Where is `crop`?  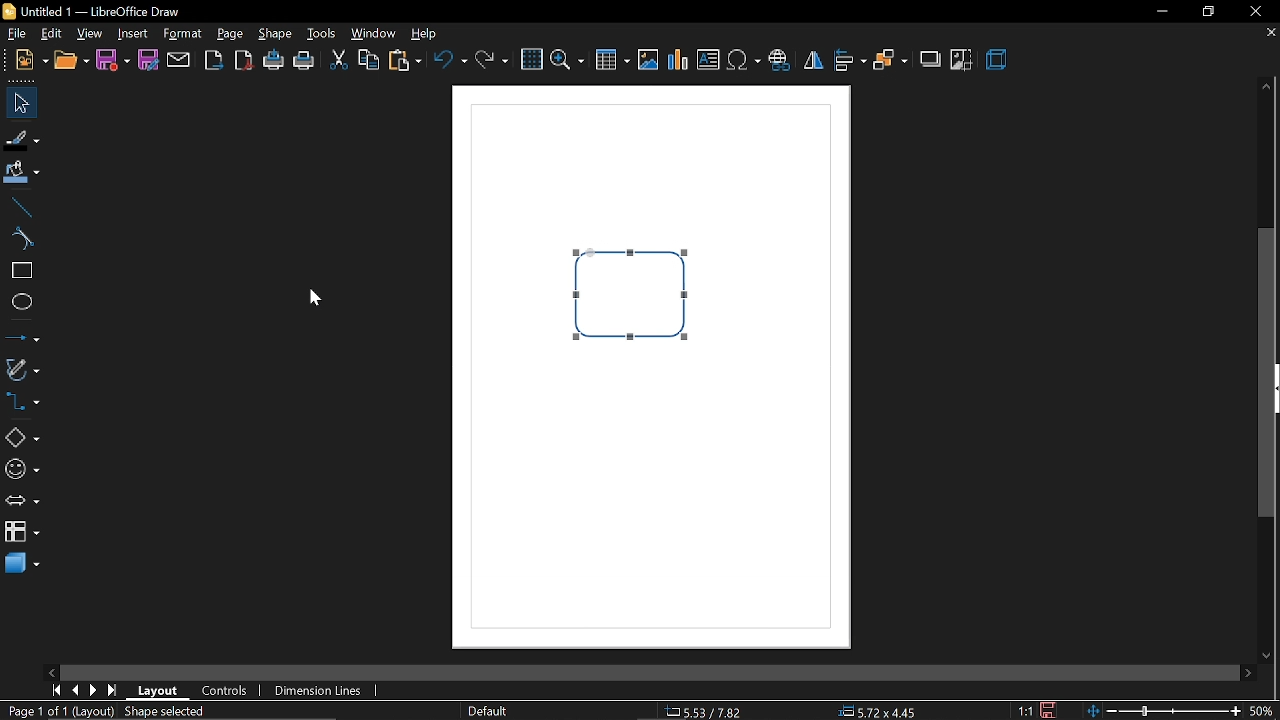 crop is located at coordinates (962, 60).